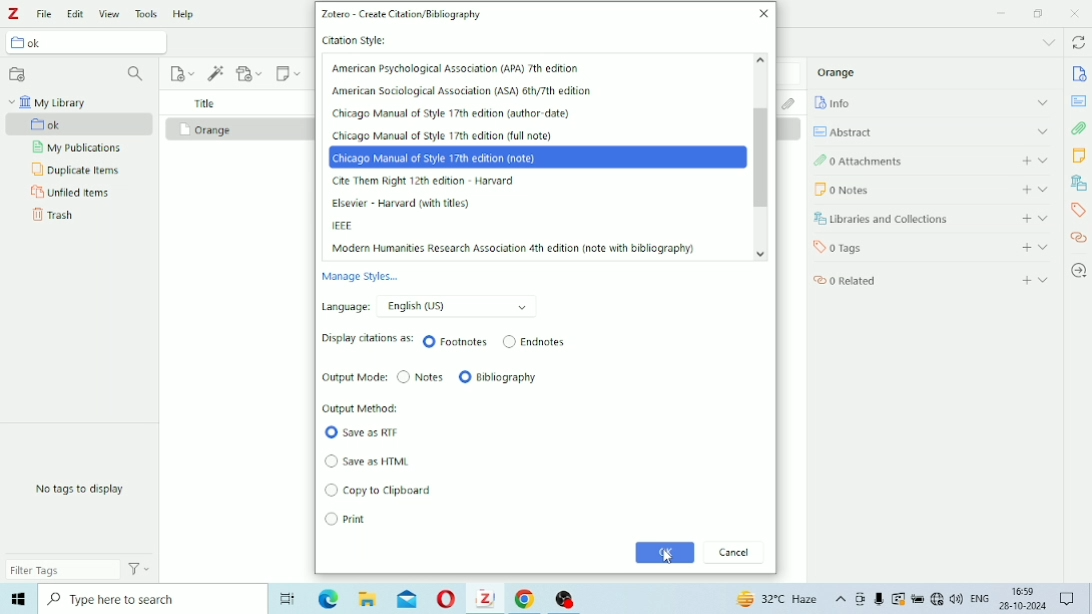  What do you see at coordinates (934, 189) in the screenshot?
I see `Notes` at bounding box center [934, 189].